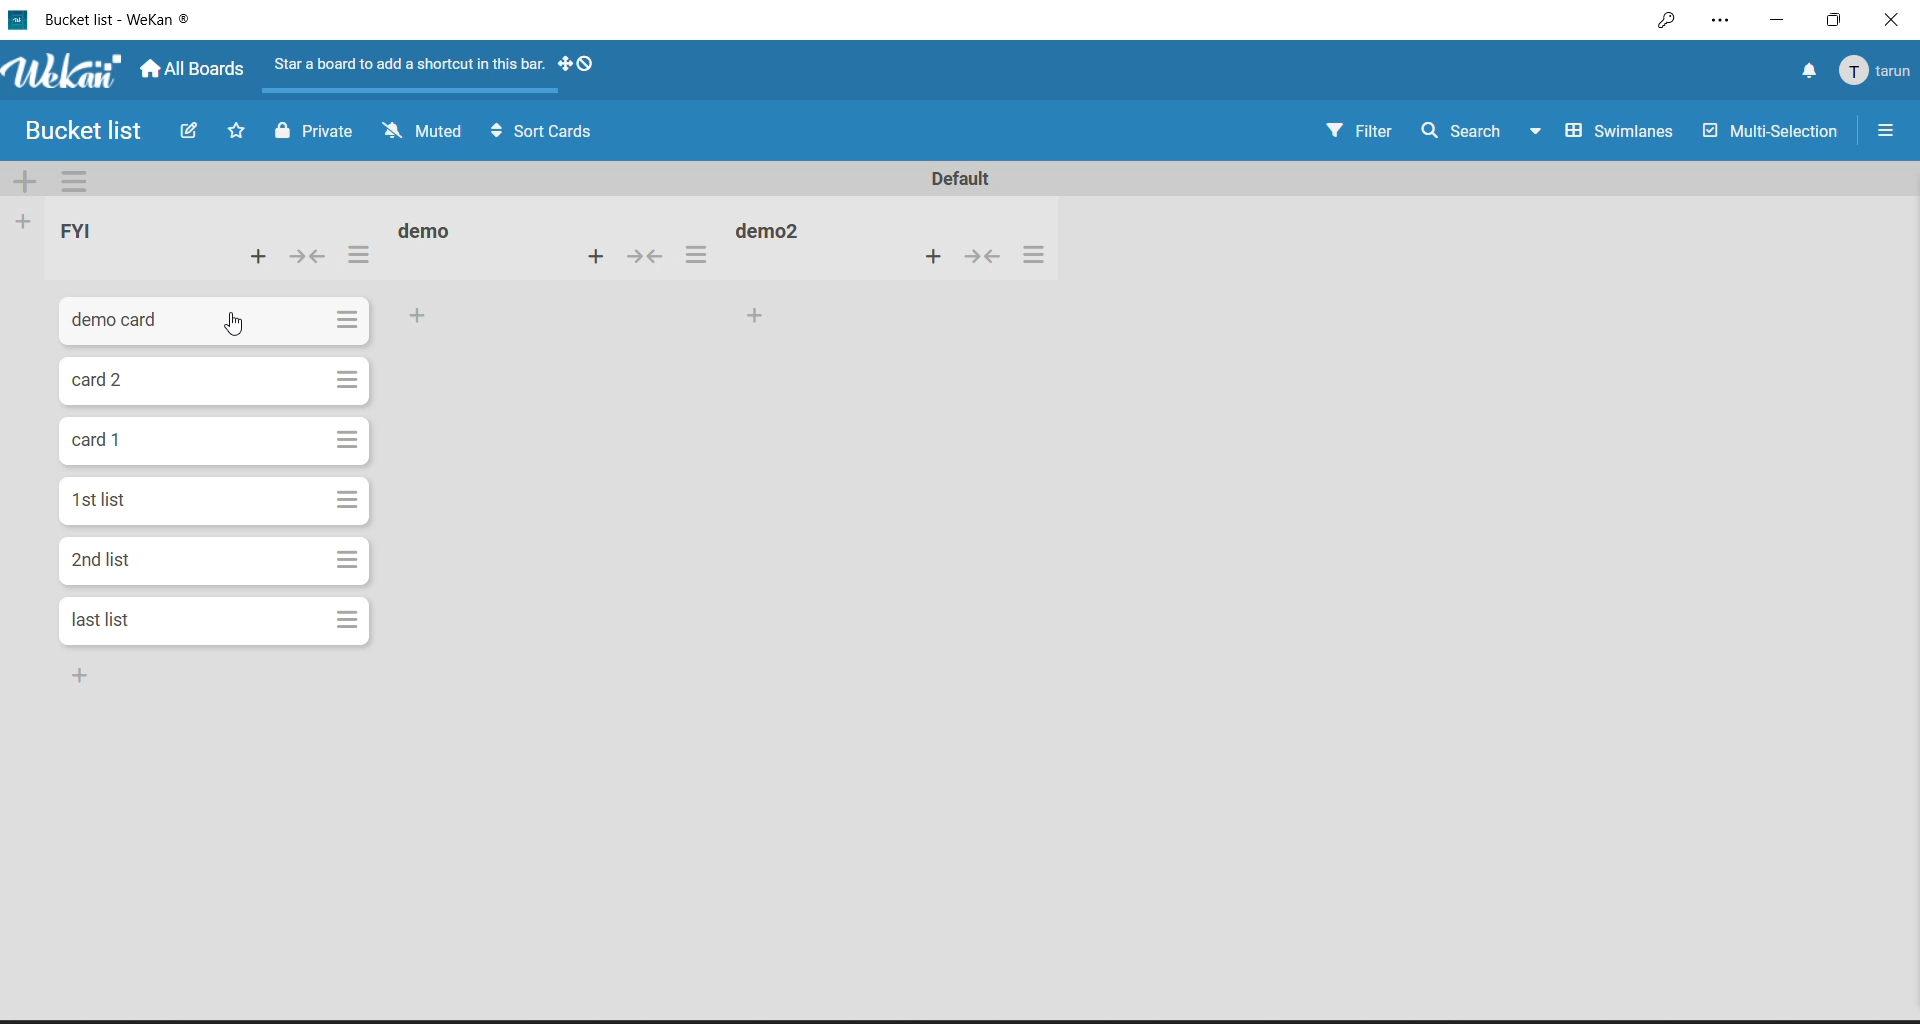  What do you see at coordinates (1894, 18) in the screenshot?
I see `close` at bounding box center [1894, 18].